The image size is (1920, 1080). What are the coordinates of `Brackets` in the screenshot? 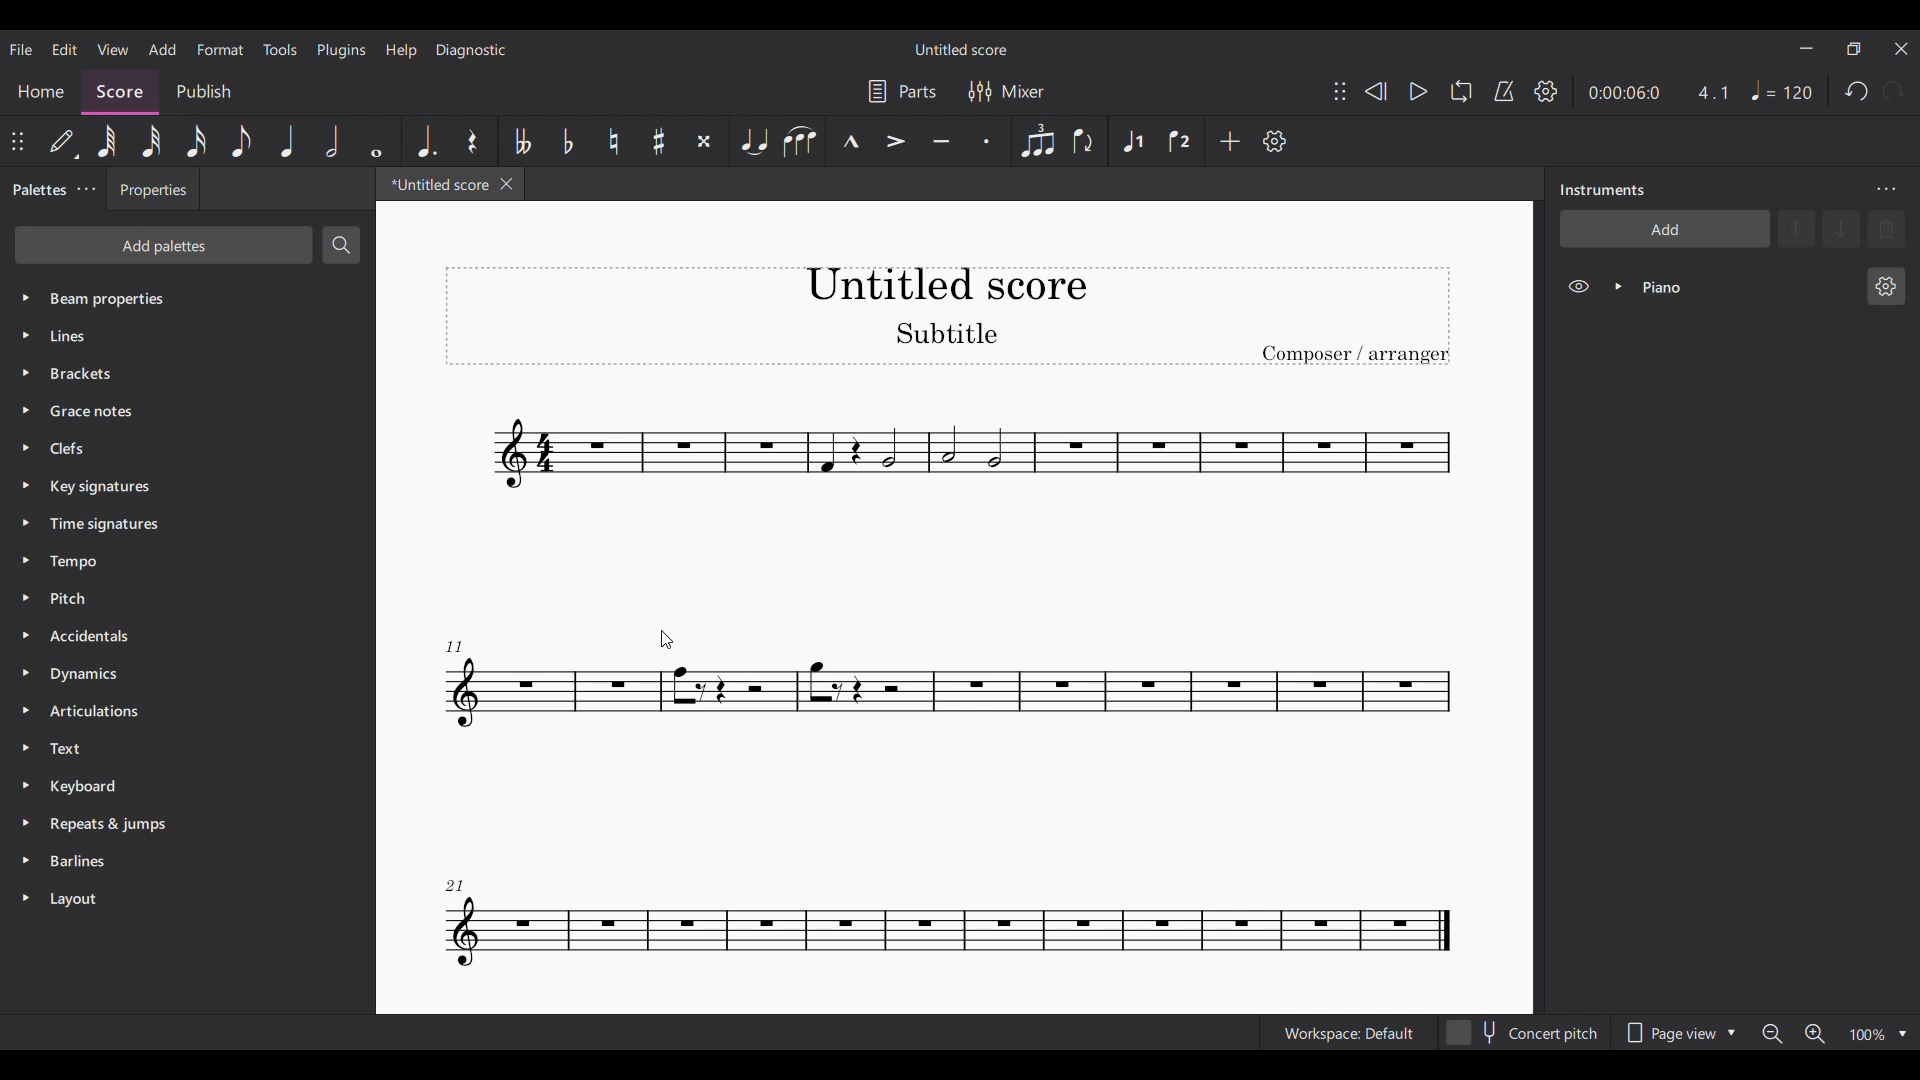 It's located at (180, 369).